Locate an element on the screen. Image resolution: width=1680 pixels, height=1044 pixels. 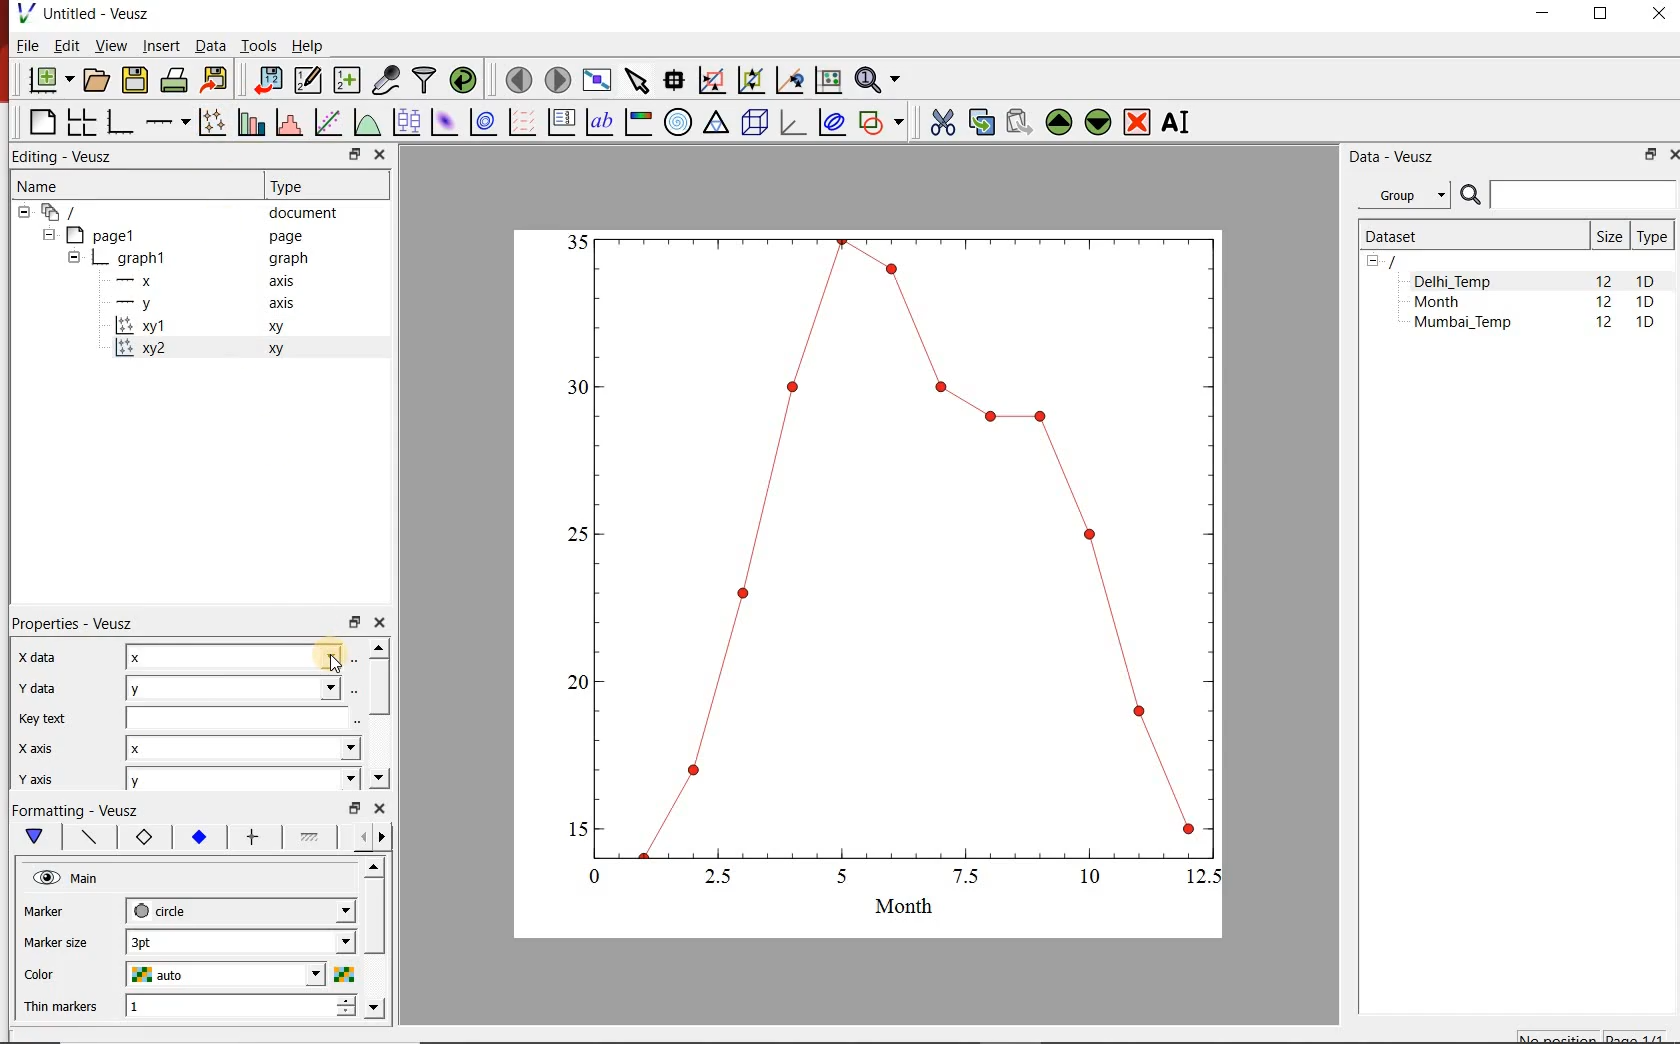
y is located at coordinates (242, 781).